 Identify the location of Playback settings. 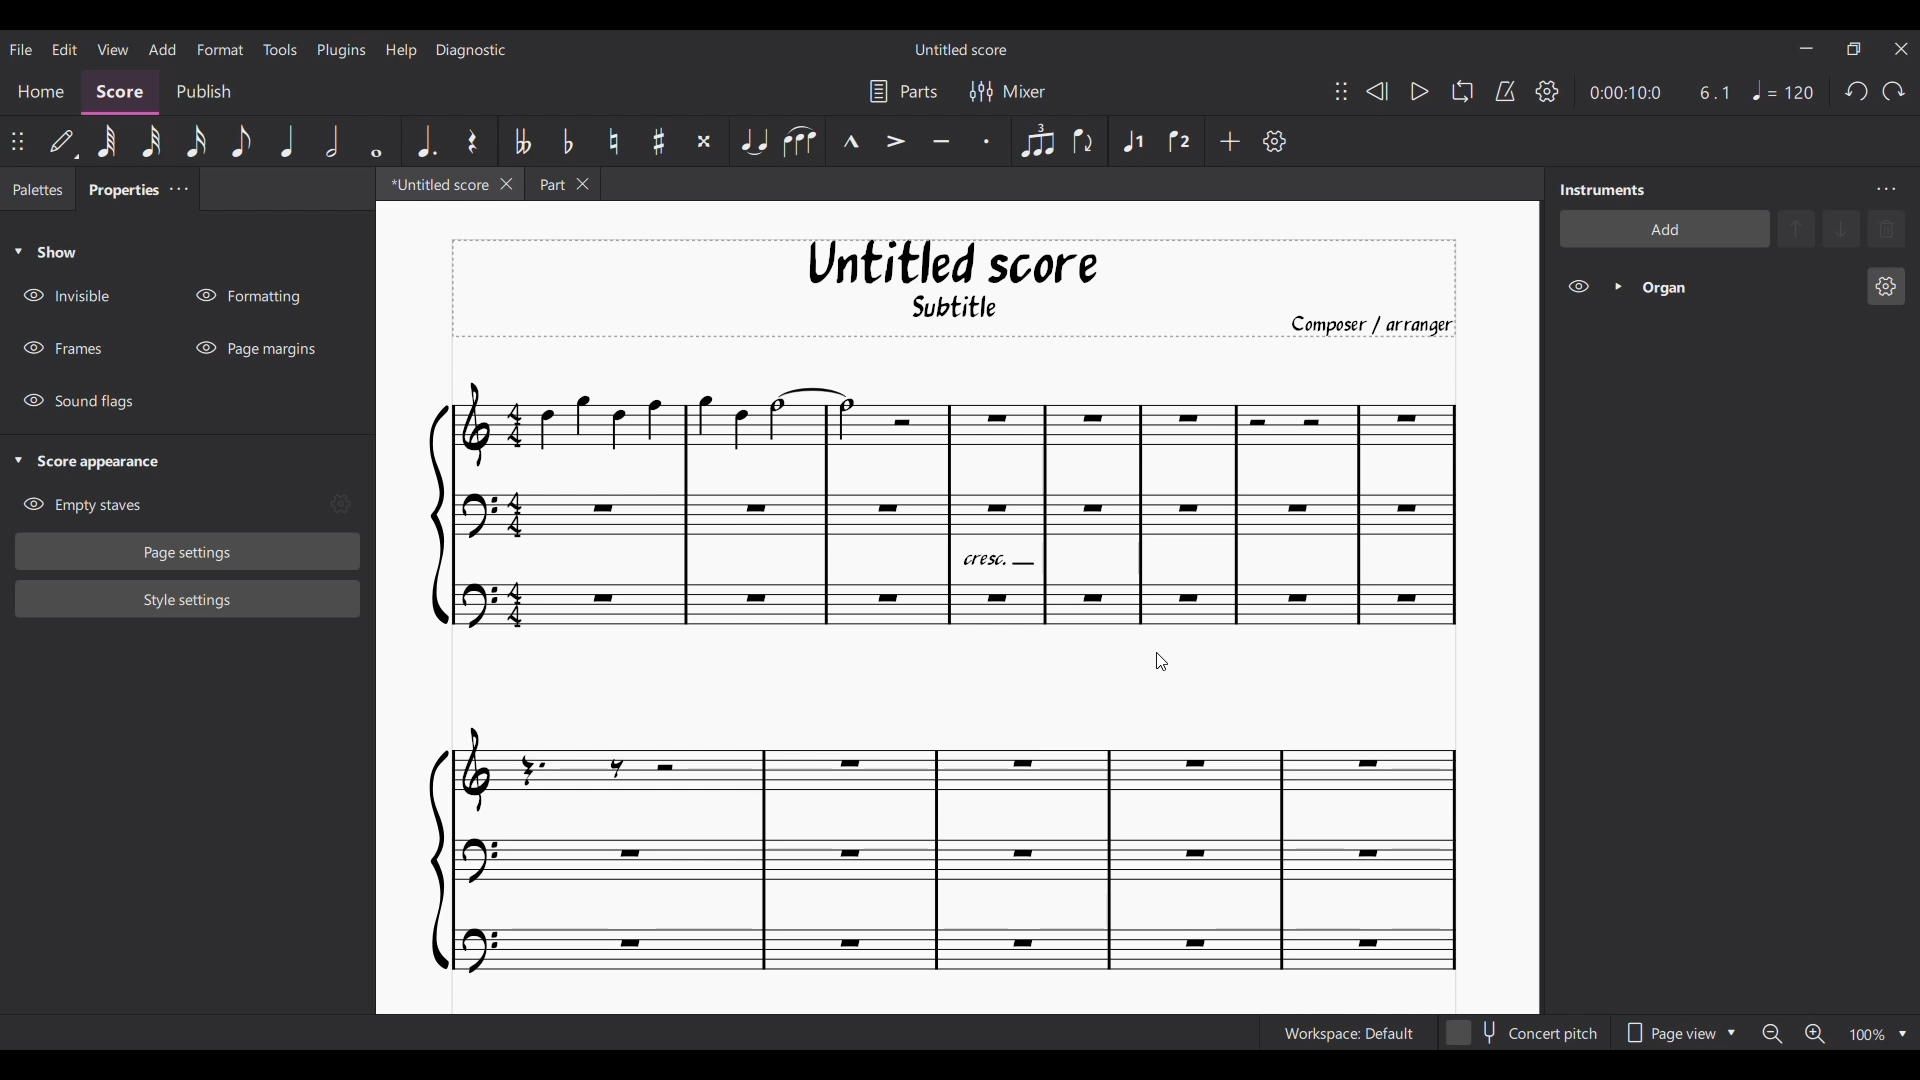
(1547, 90).